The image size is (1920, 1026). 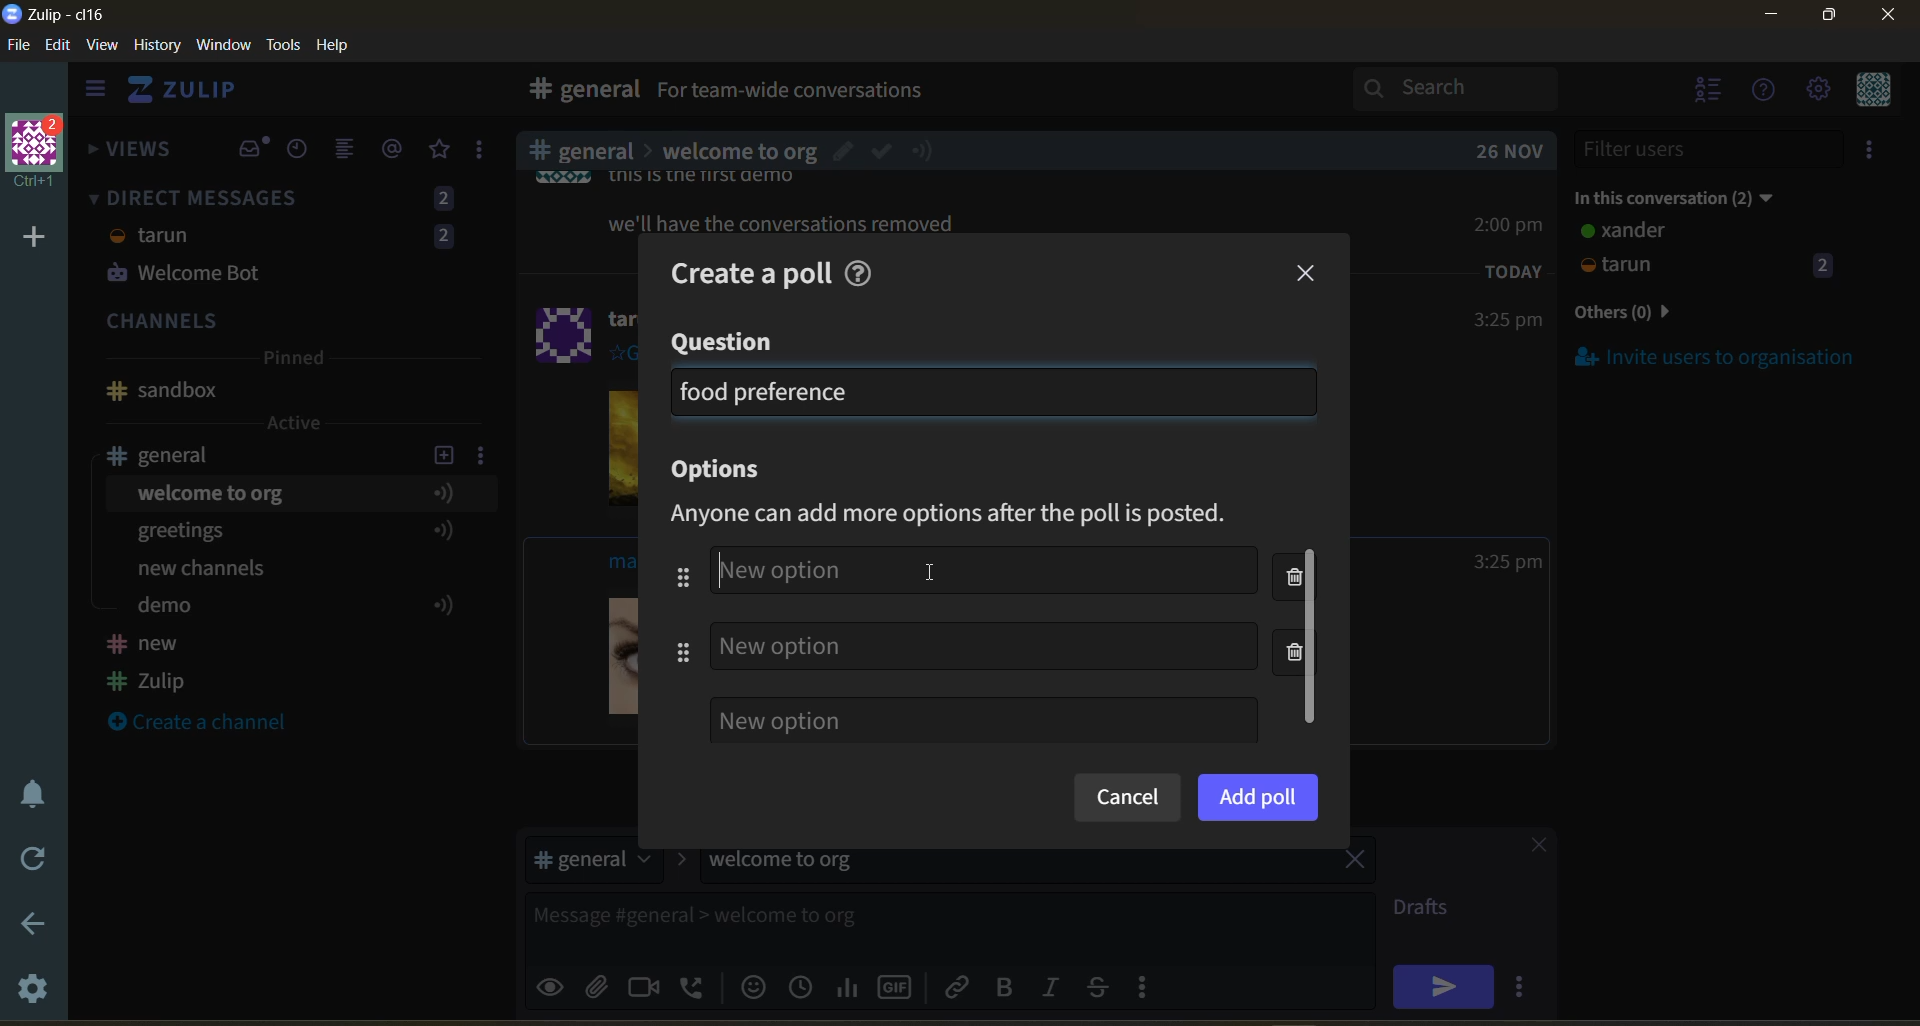 I want to click on close, so click(x=1890, y=21).